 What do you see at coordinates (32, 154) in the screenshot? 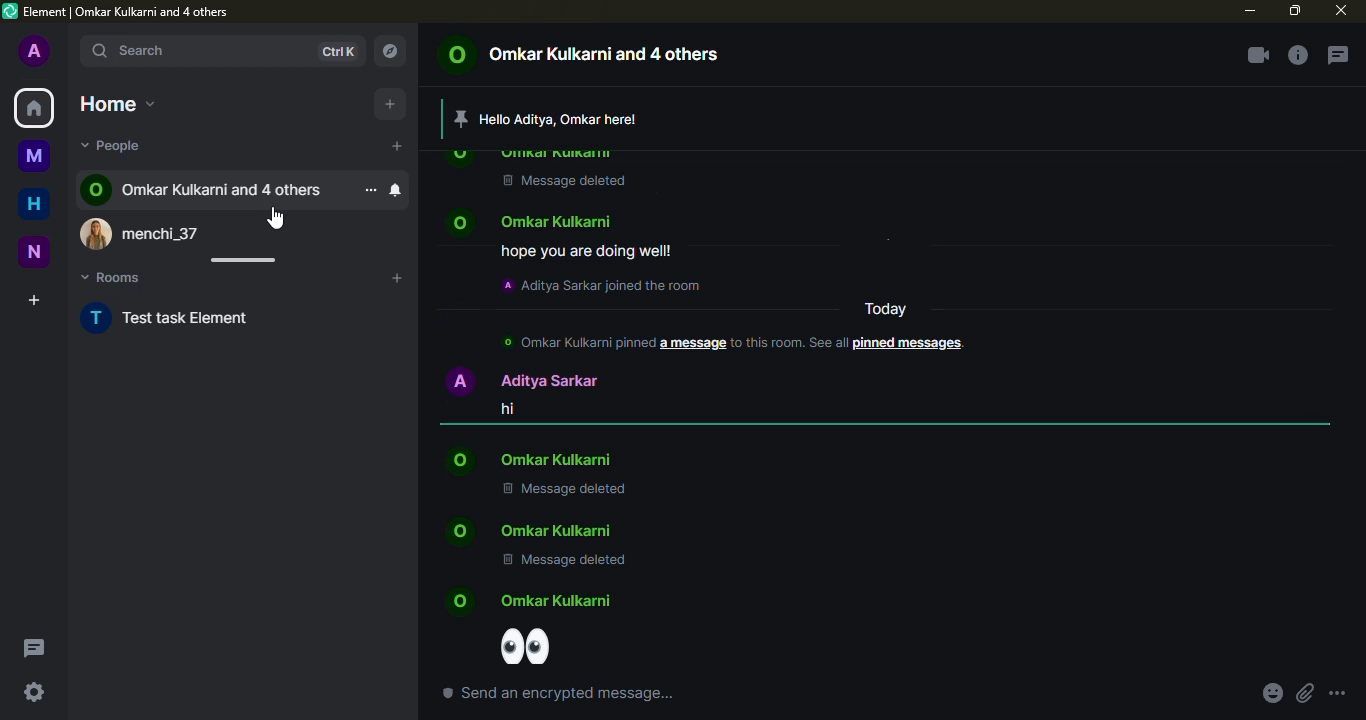
I see `room` at bounding box center [32, 154].